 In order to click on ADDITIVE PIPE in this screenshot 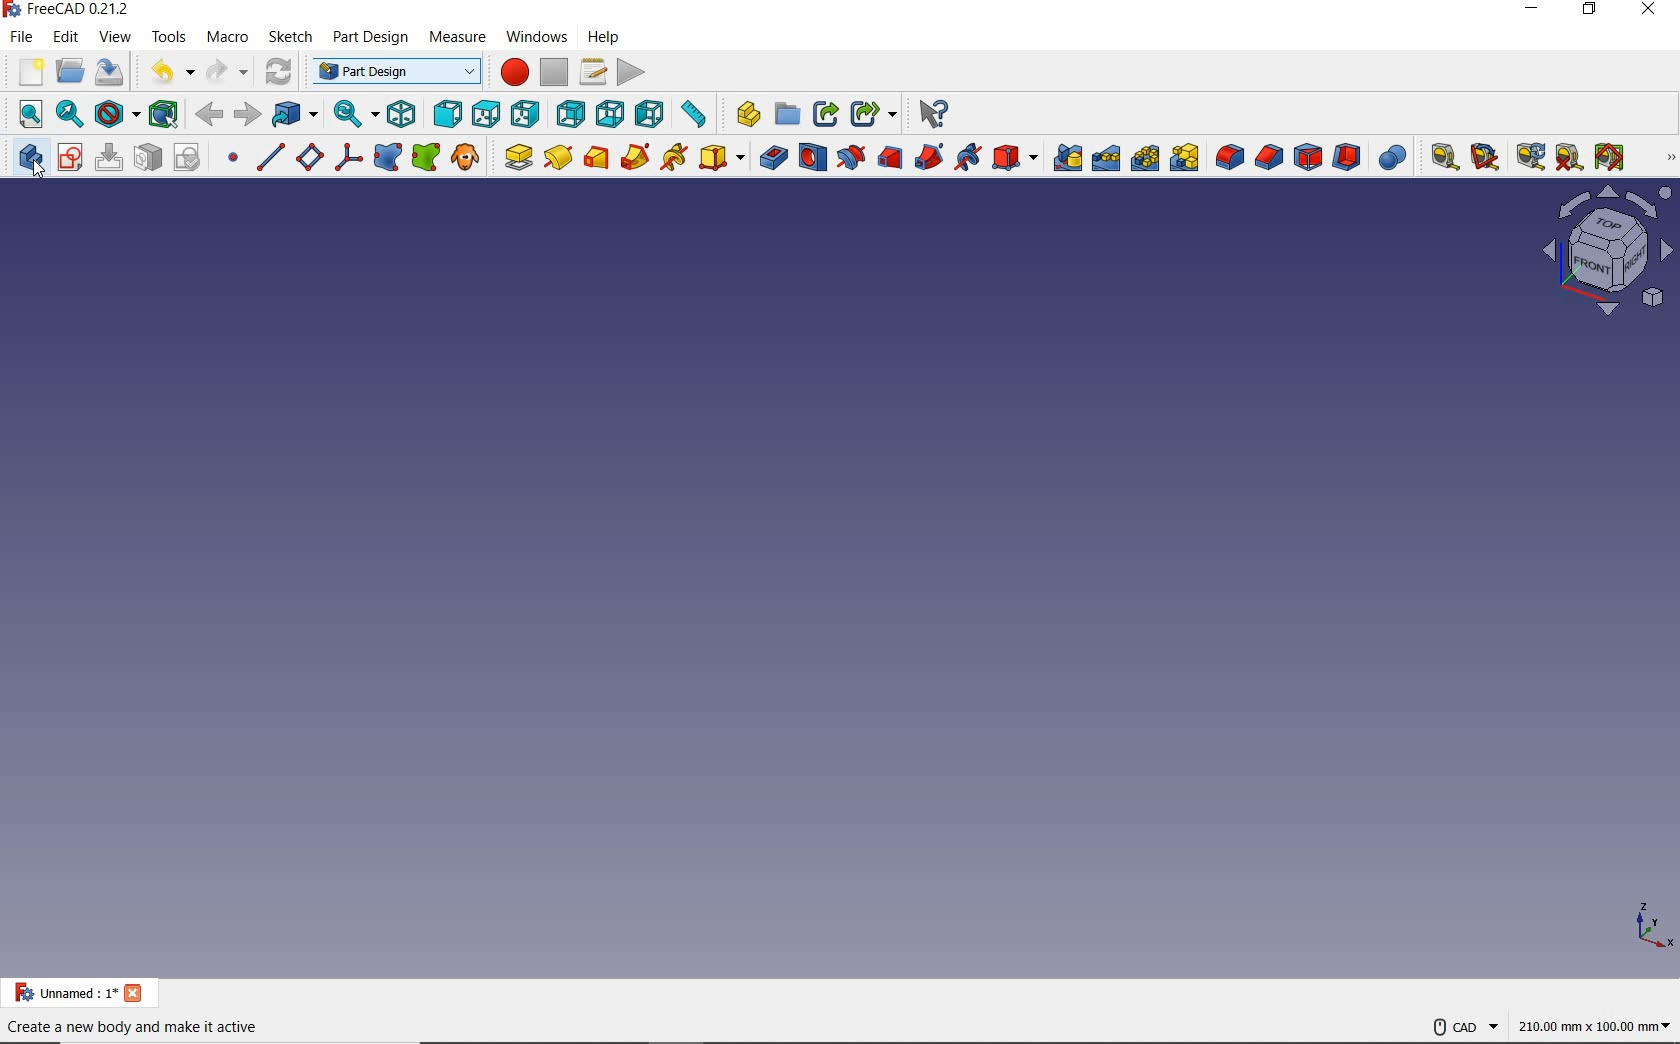, I will do `click(637, 155)`.